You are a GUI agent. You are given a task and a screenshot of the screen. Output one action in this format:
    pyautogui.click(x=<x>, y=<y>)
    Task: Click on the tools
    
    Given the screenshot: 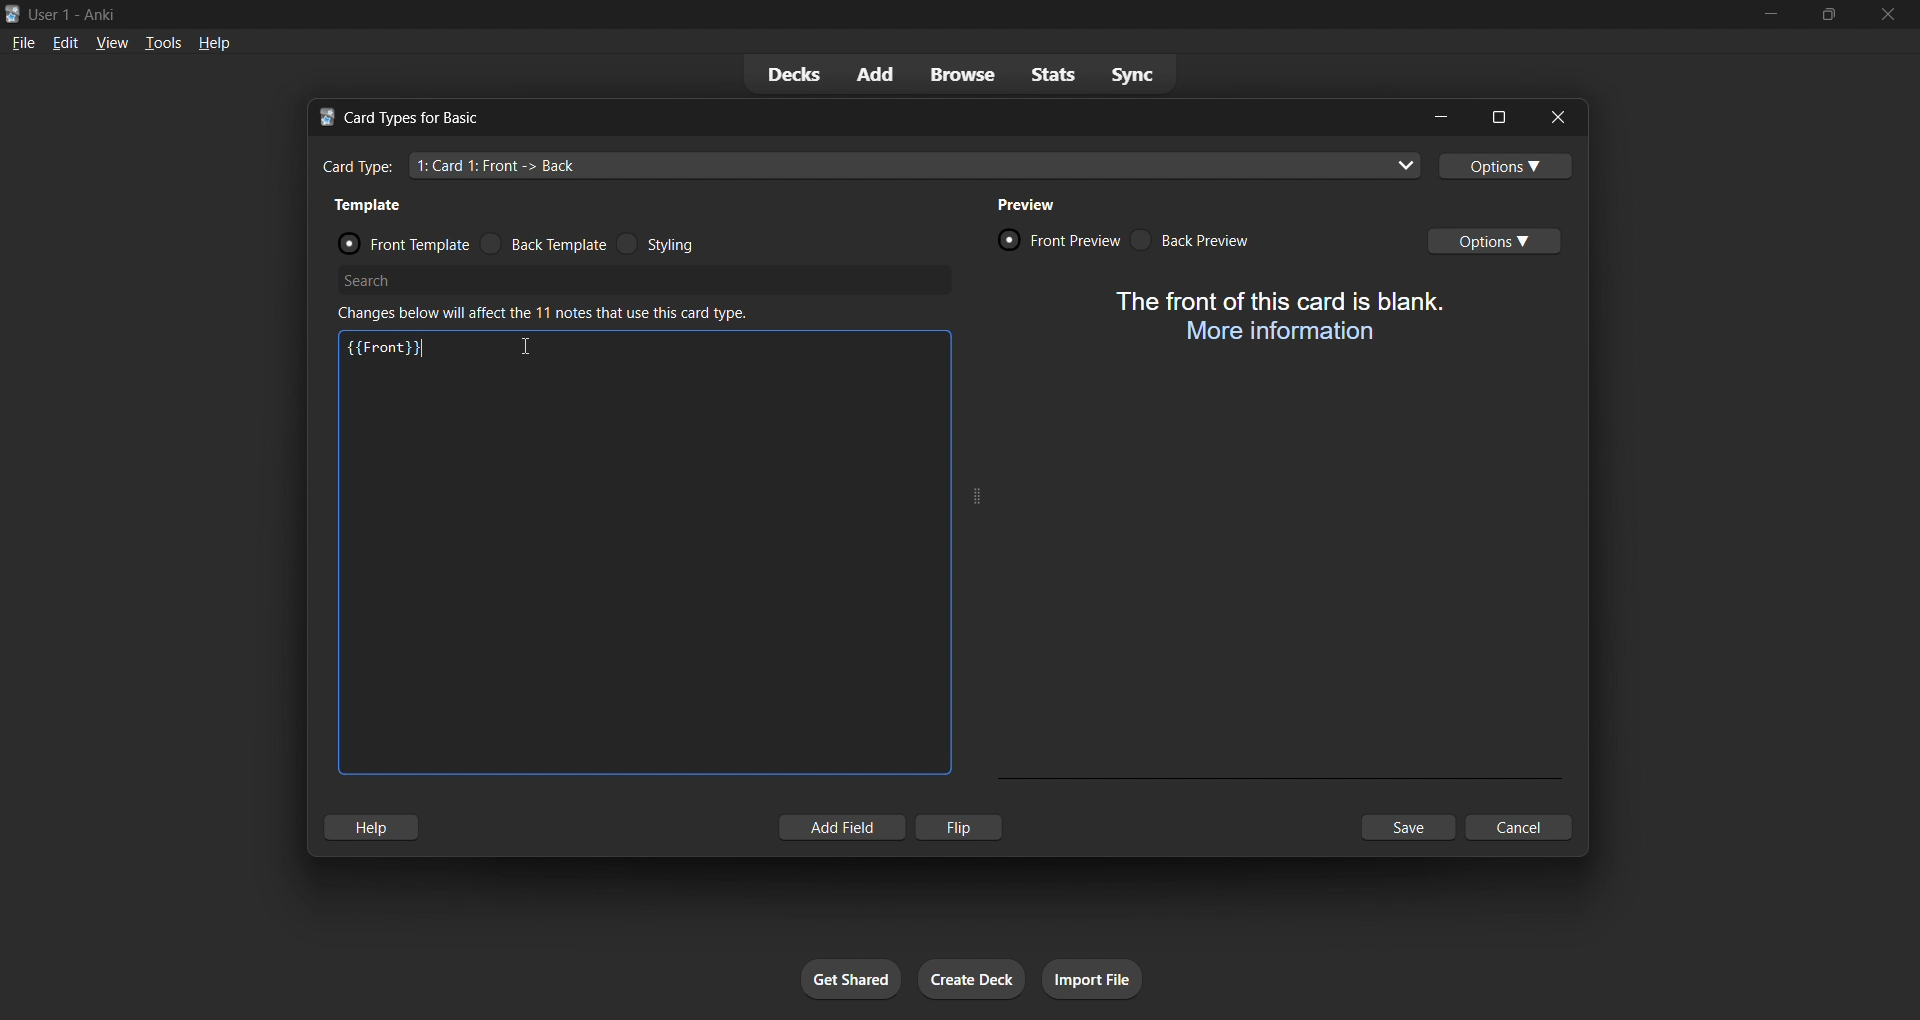 What is the action you would take?
    pyautogui.click(x=160, y=45)
    